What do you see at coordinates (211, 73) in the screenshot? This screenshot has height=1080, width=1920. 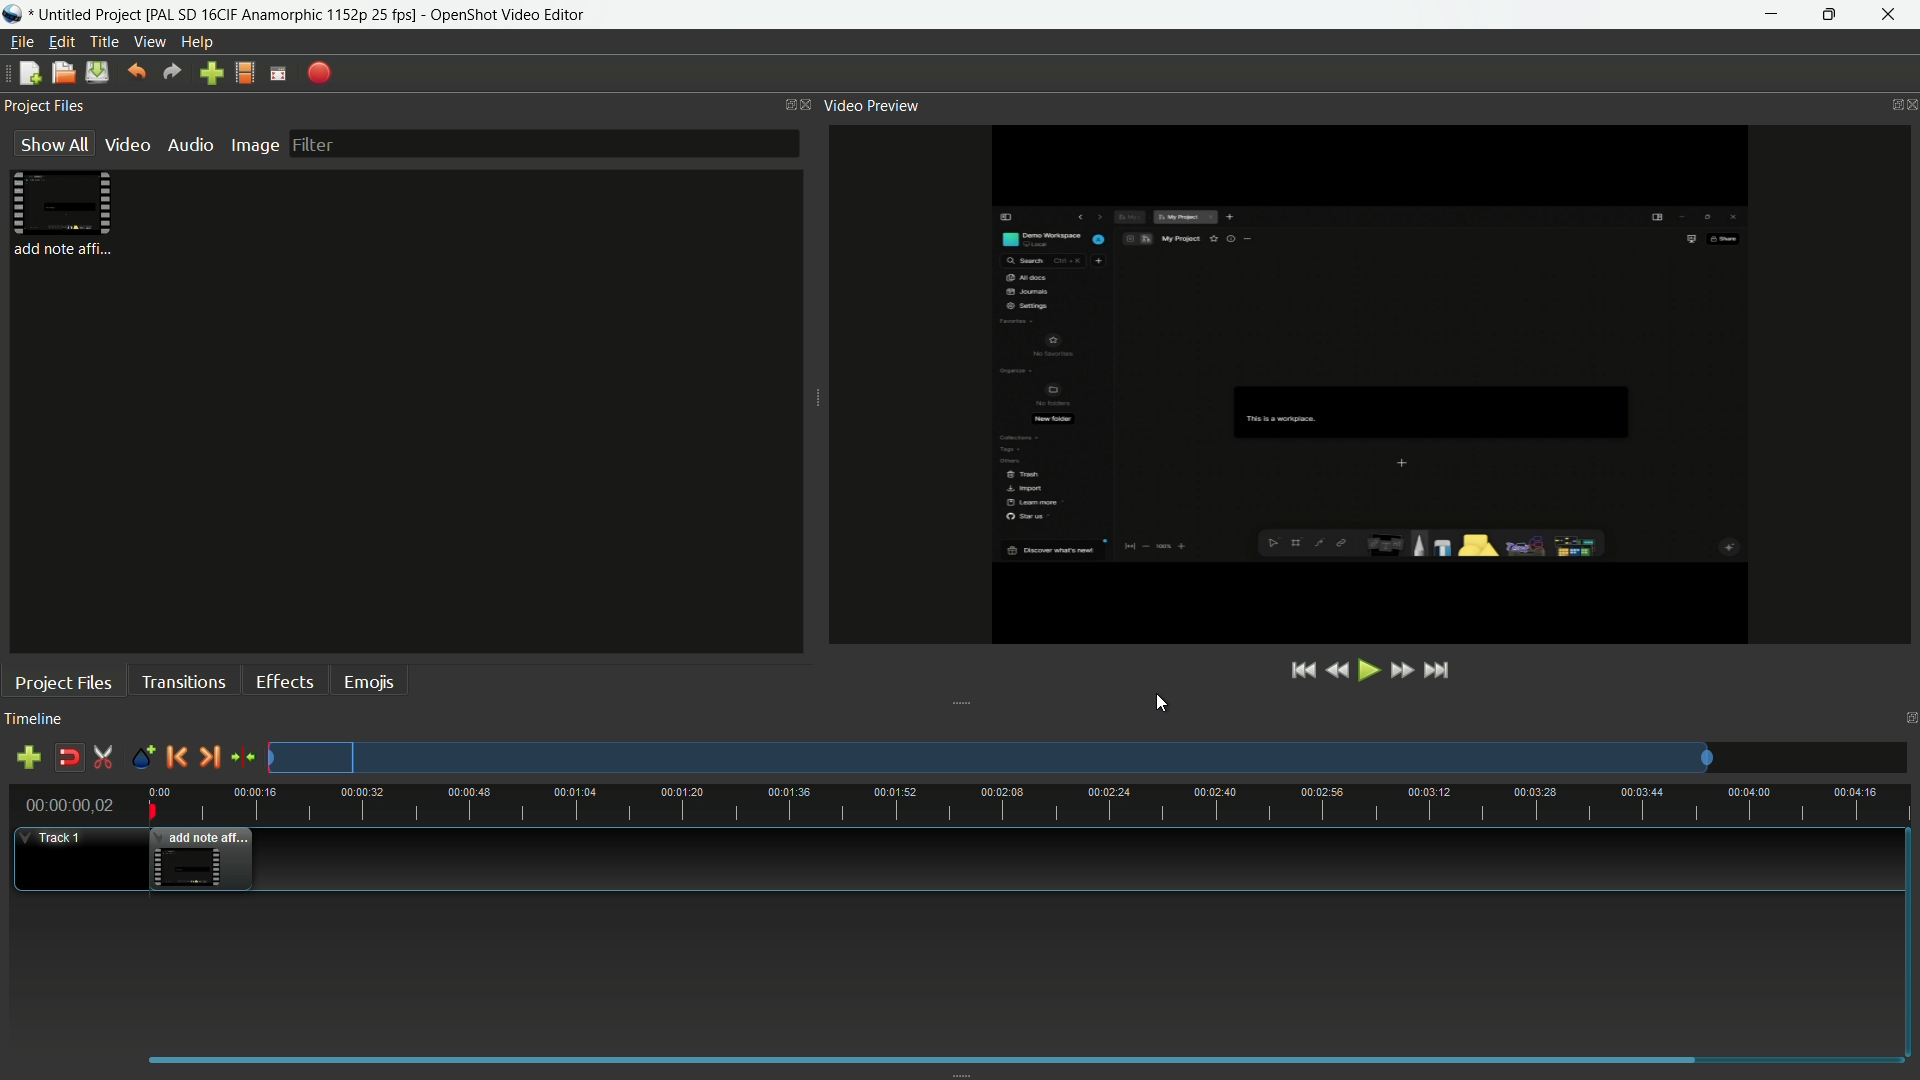 I see `import file` at bounding box center [211, 73].